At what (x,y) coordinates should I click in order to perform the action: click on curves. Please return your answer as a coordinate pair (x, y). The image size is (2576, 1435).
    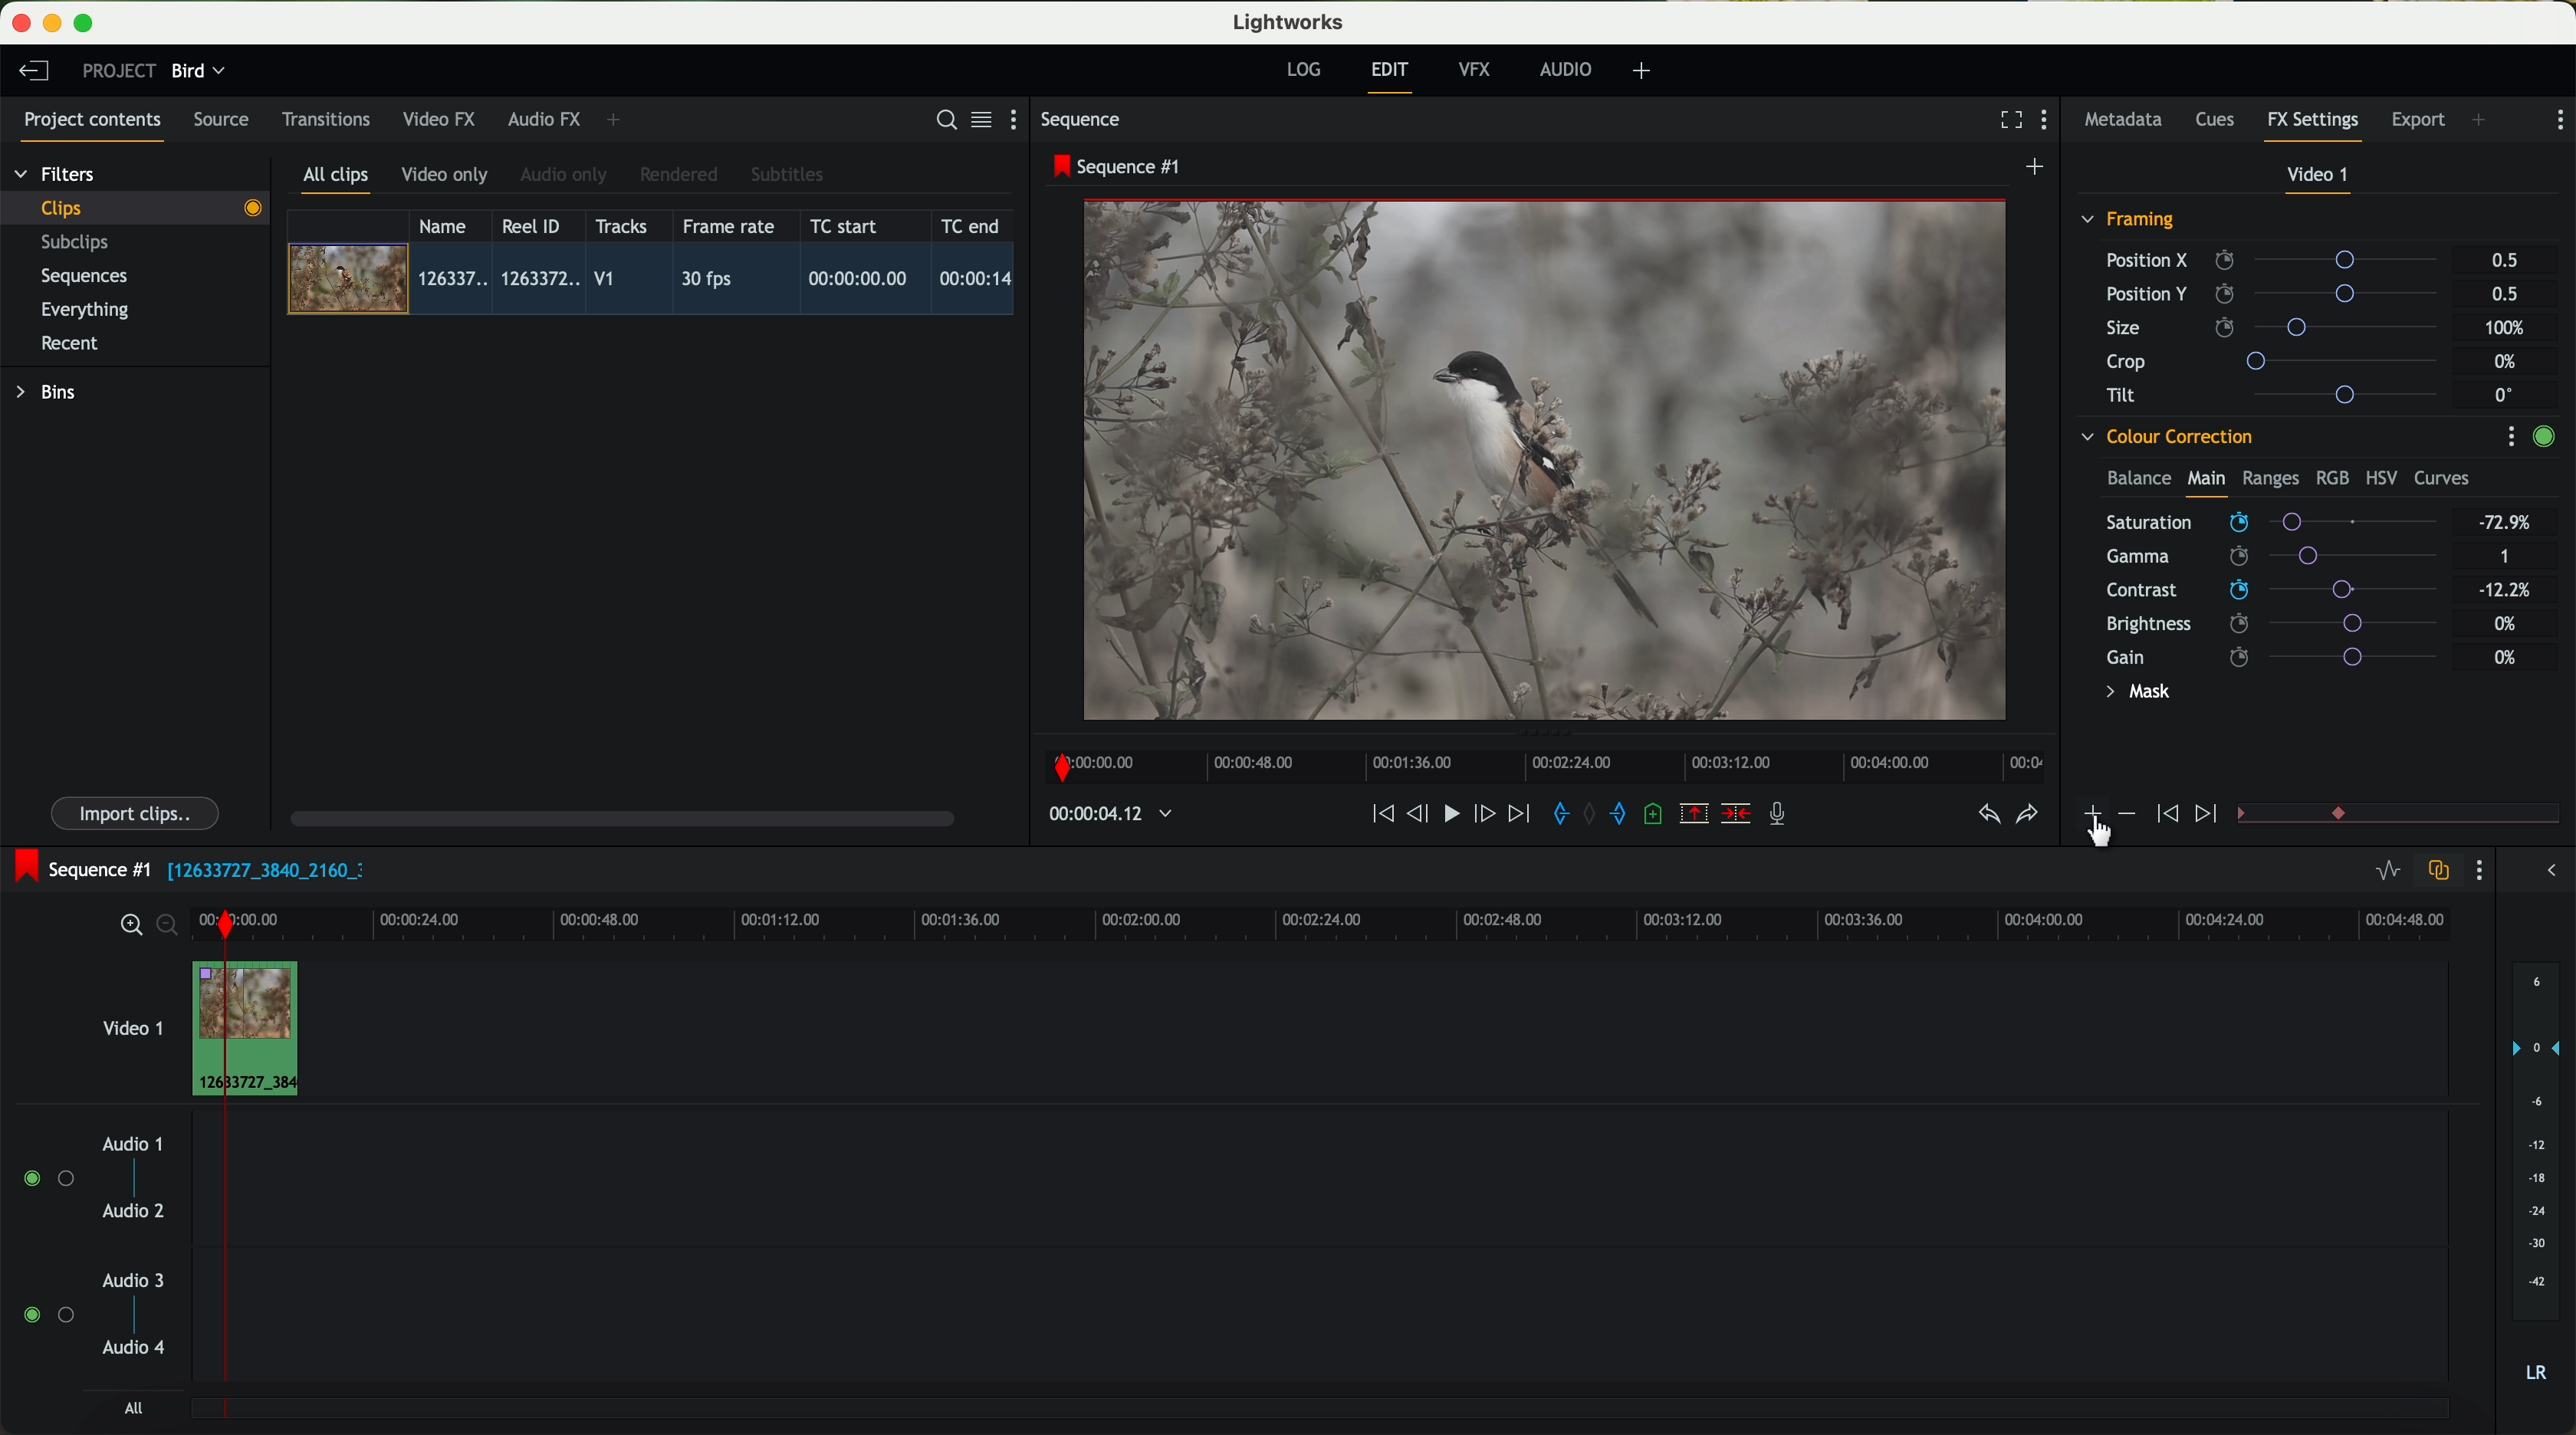
    Looking at the image, I should click on (2442, 479).